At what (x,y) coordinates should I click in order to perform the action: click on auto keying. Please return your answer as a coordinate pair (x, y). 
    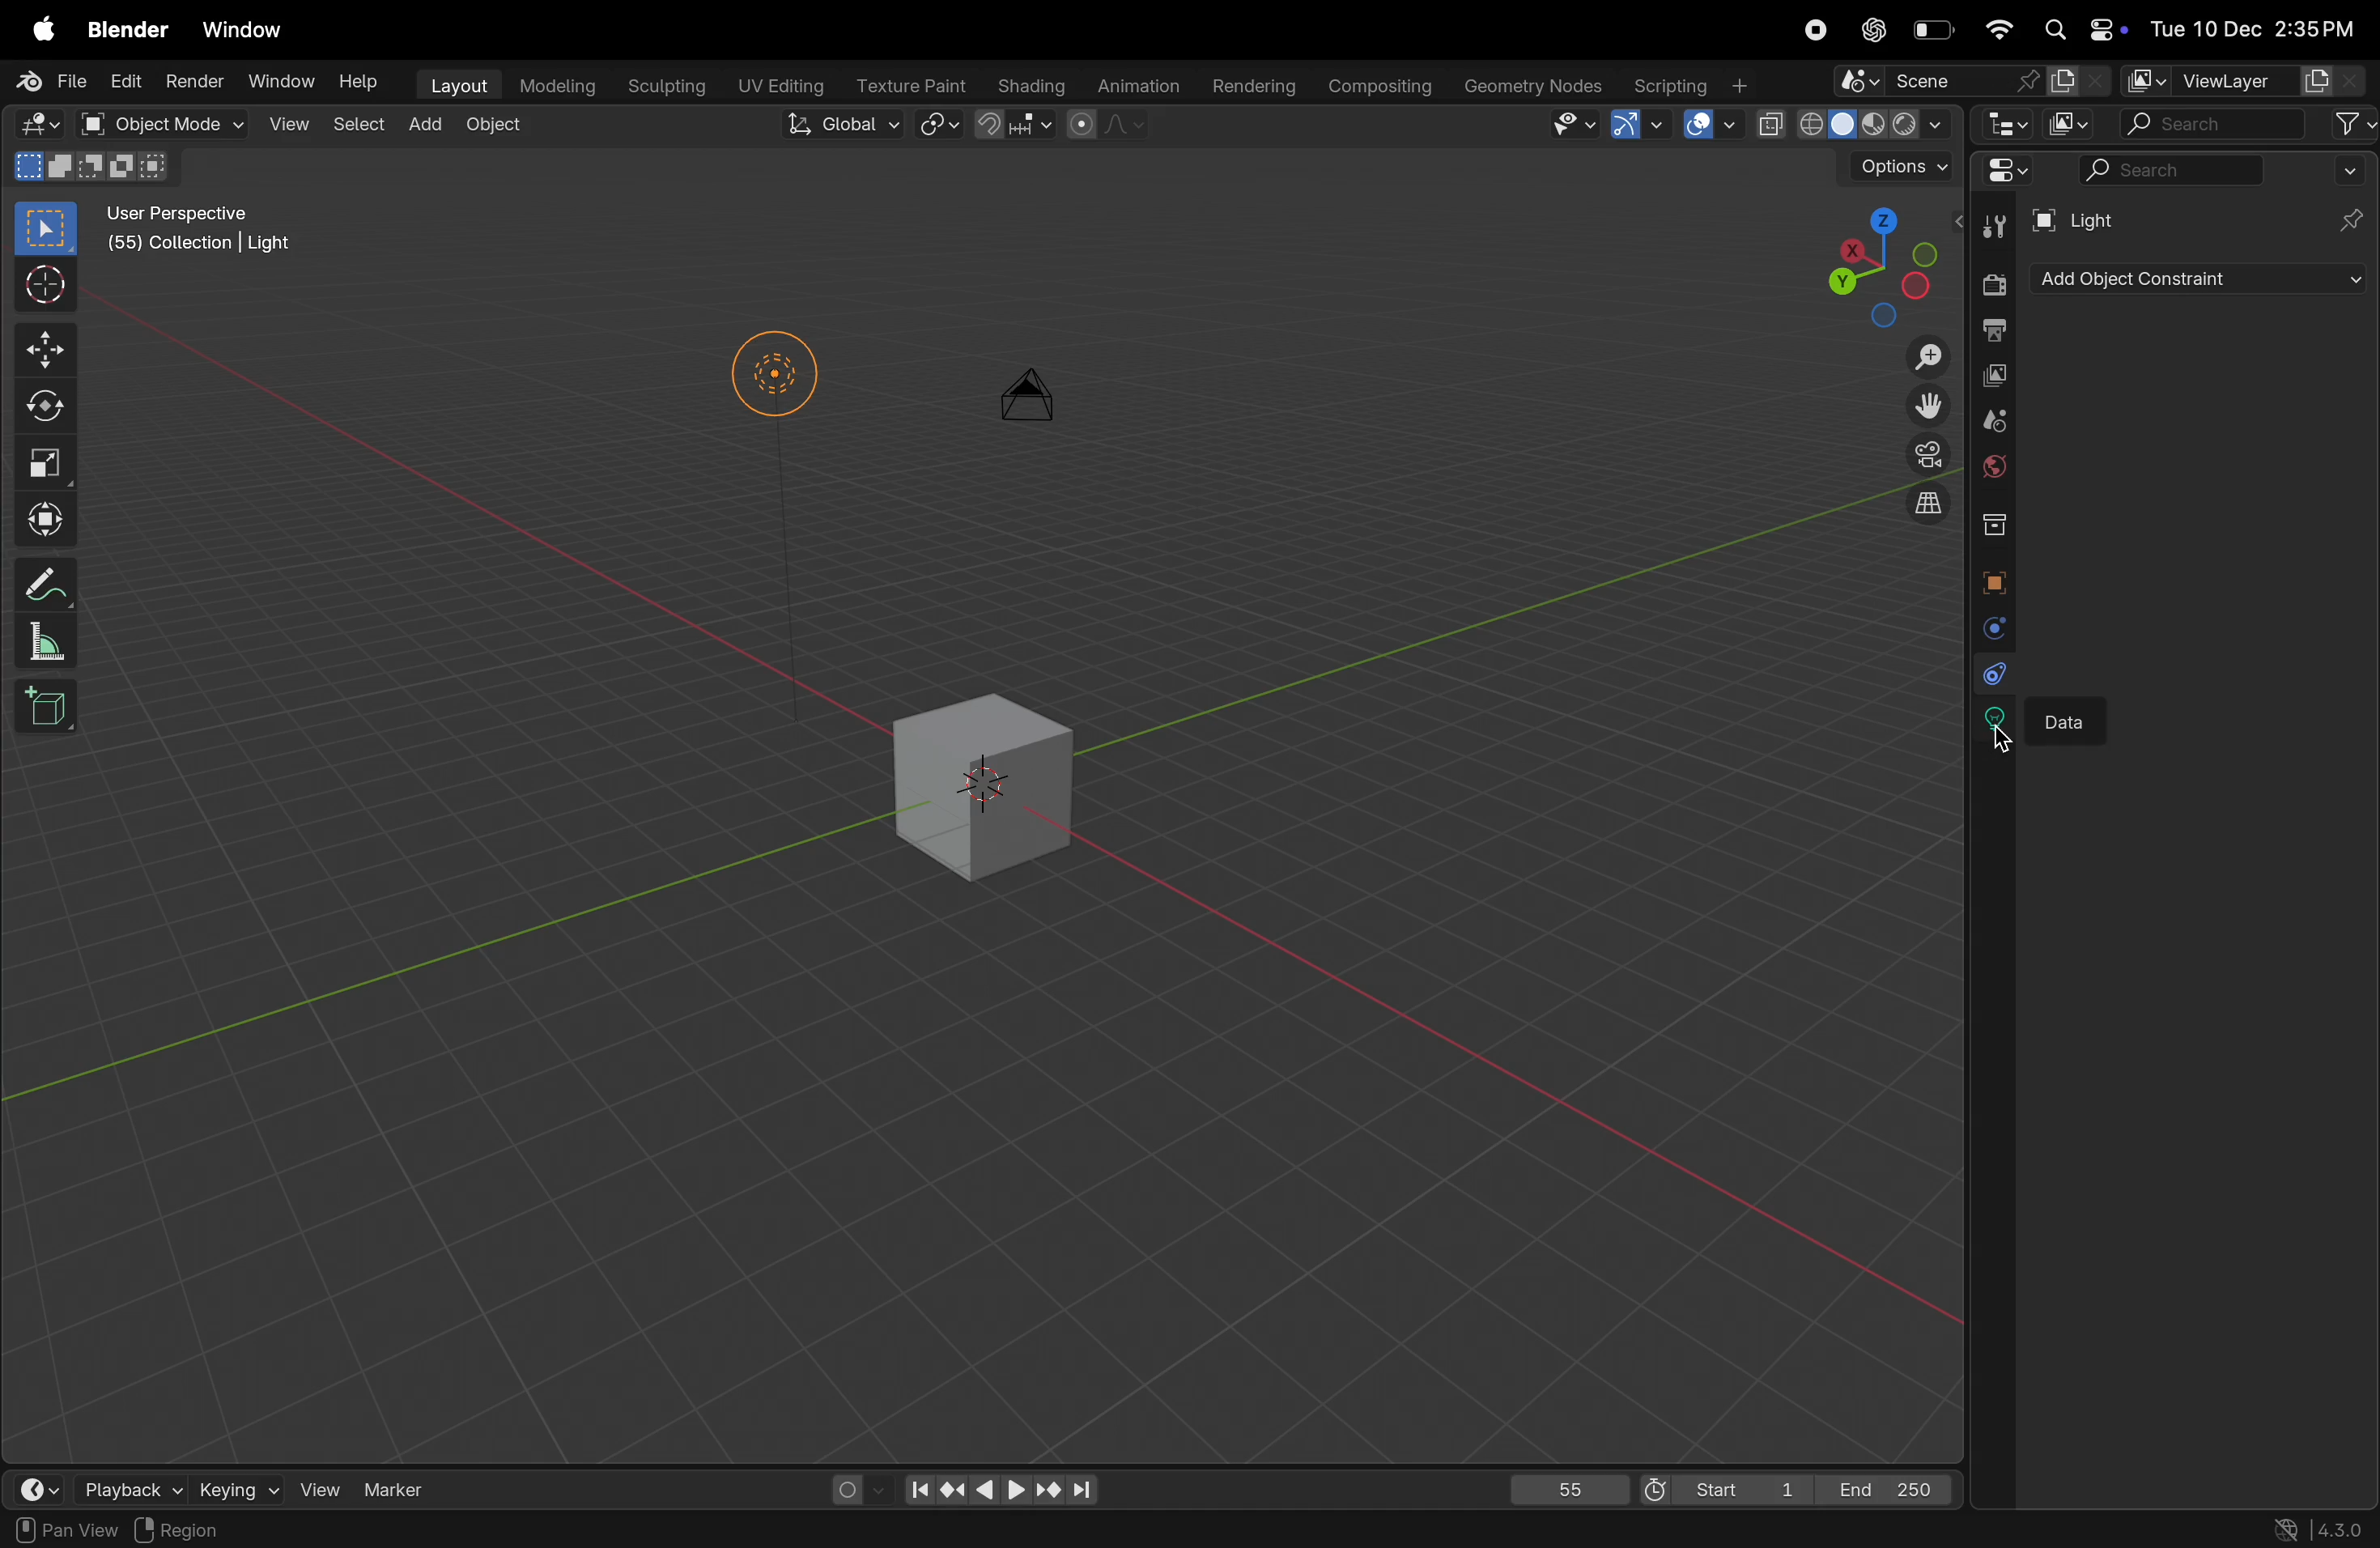
    Looking at the image, I should click on (853, 1487).